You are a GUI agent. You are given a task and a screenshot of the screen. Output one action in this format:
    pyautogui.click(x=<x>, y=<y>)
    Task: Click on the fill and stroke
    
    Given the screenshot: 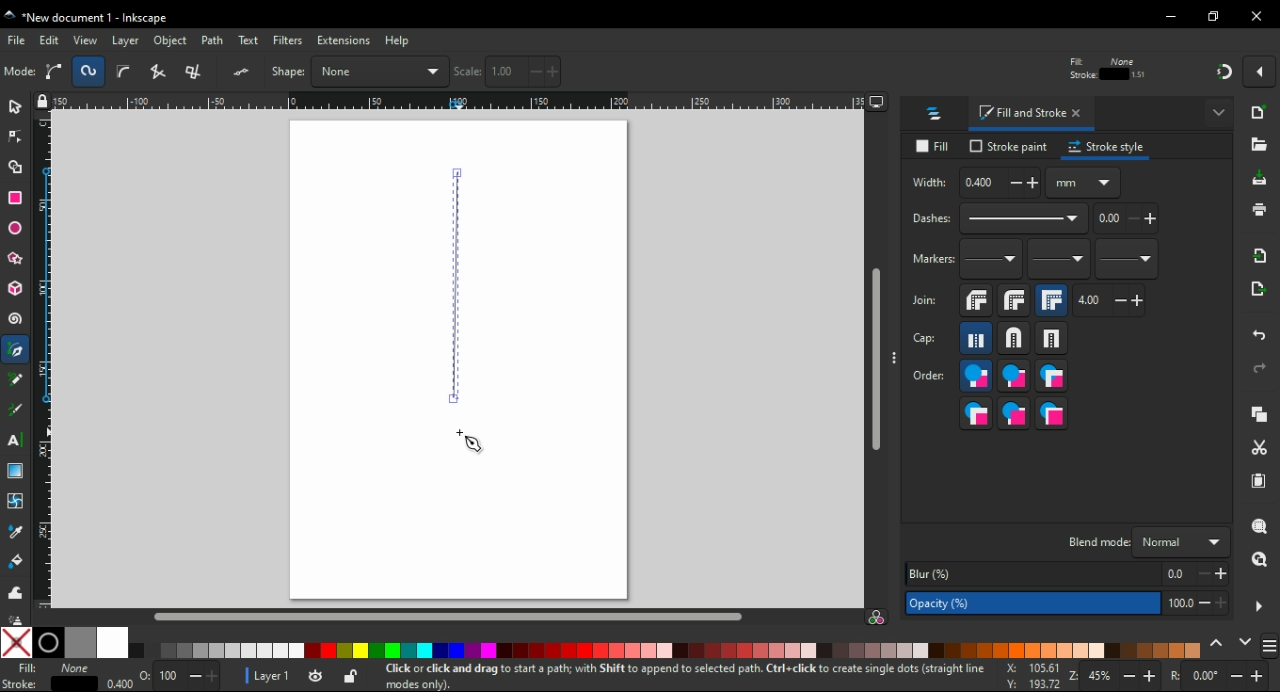 What is the action you would take?
    pyautogui.click(x=1032, y=114)
    